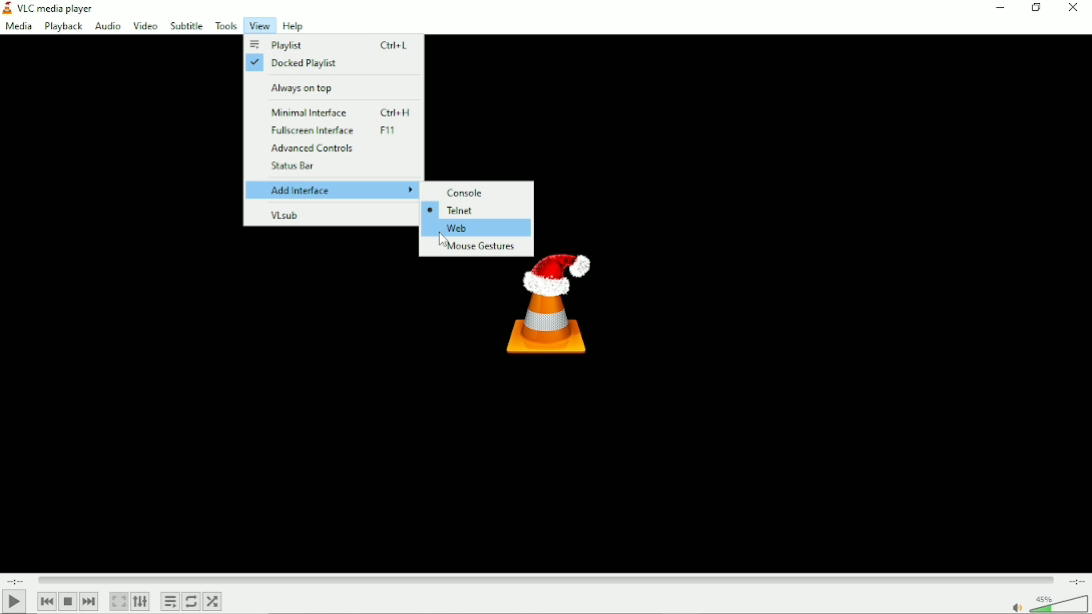 Image resolution: width=1092 pixels, height=614 pixels. Describe the element at coordinates (285, 215) in the screenshot. I see `VLsub` at that location.